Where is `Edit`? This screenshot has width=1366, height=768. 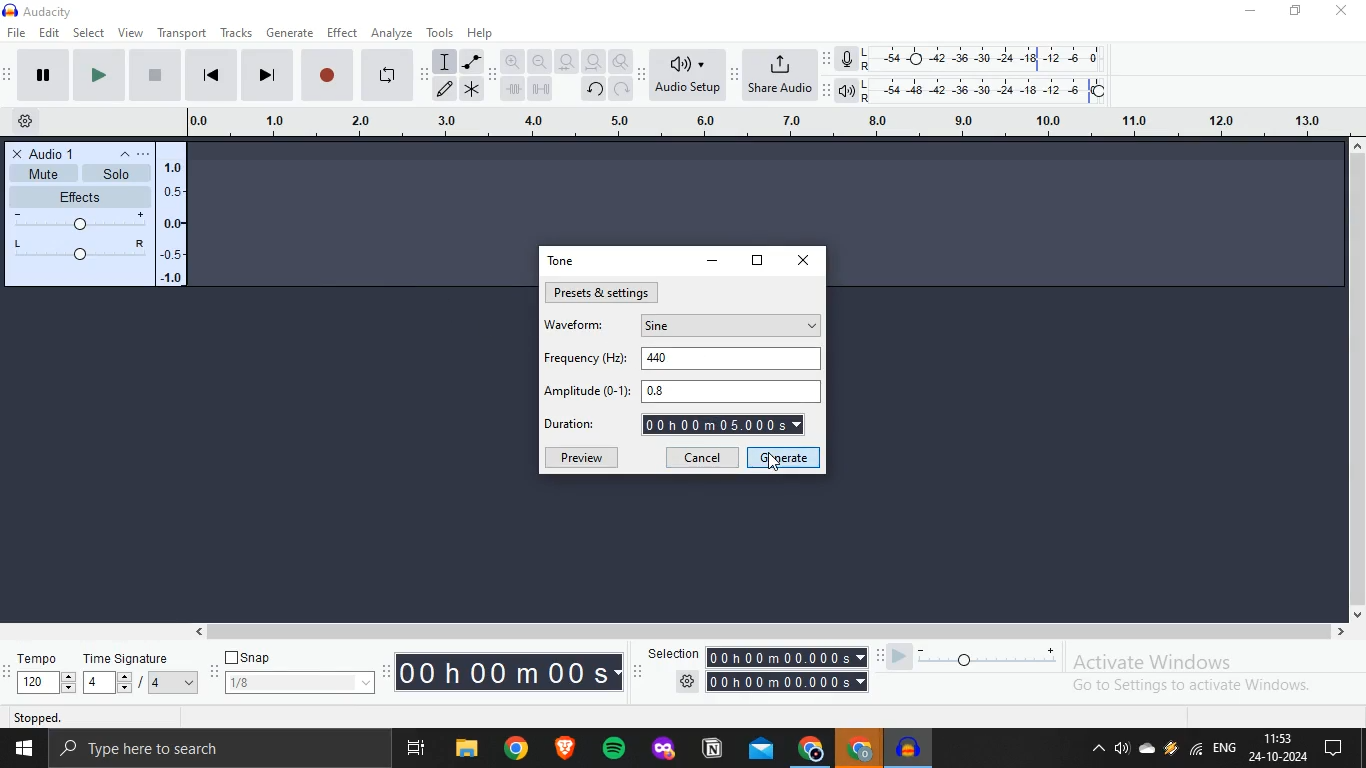
Edit is located at coordinates (444, 91).